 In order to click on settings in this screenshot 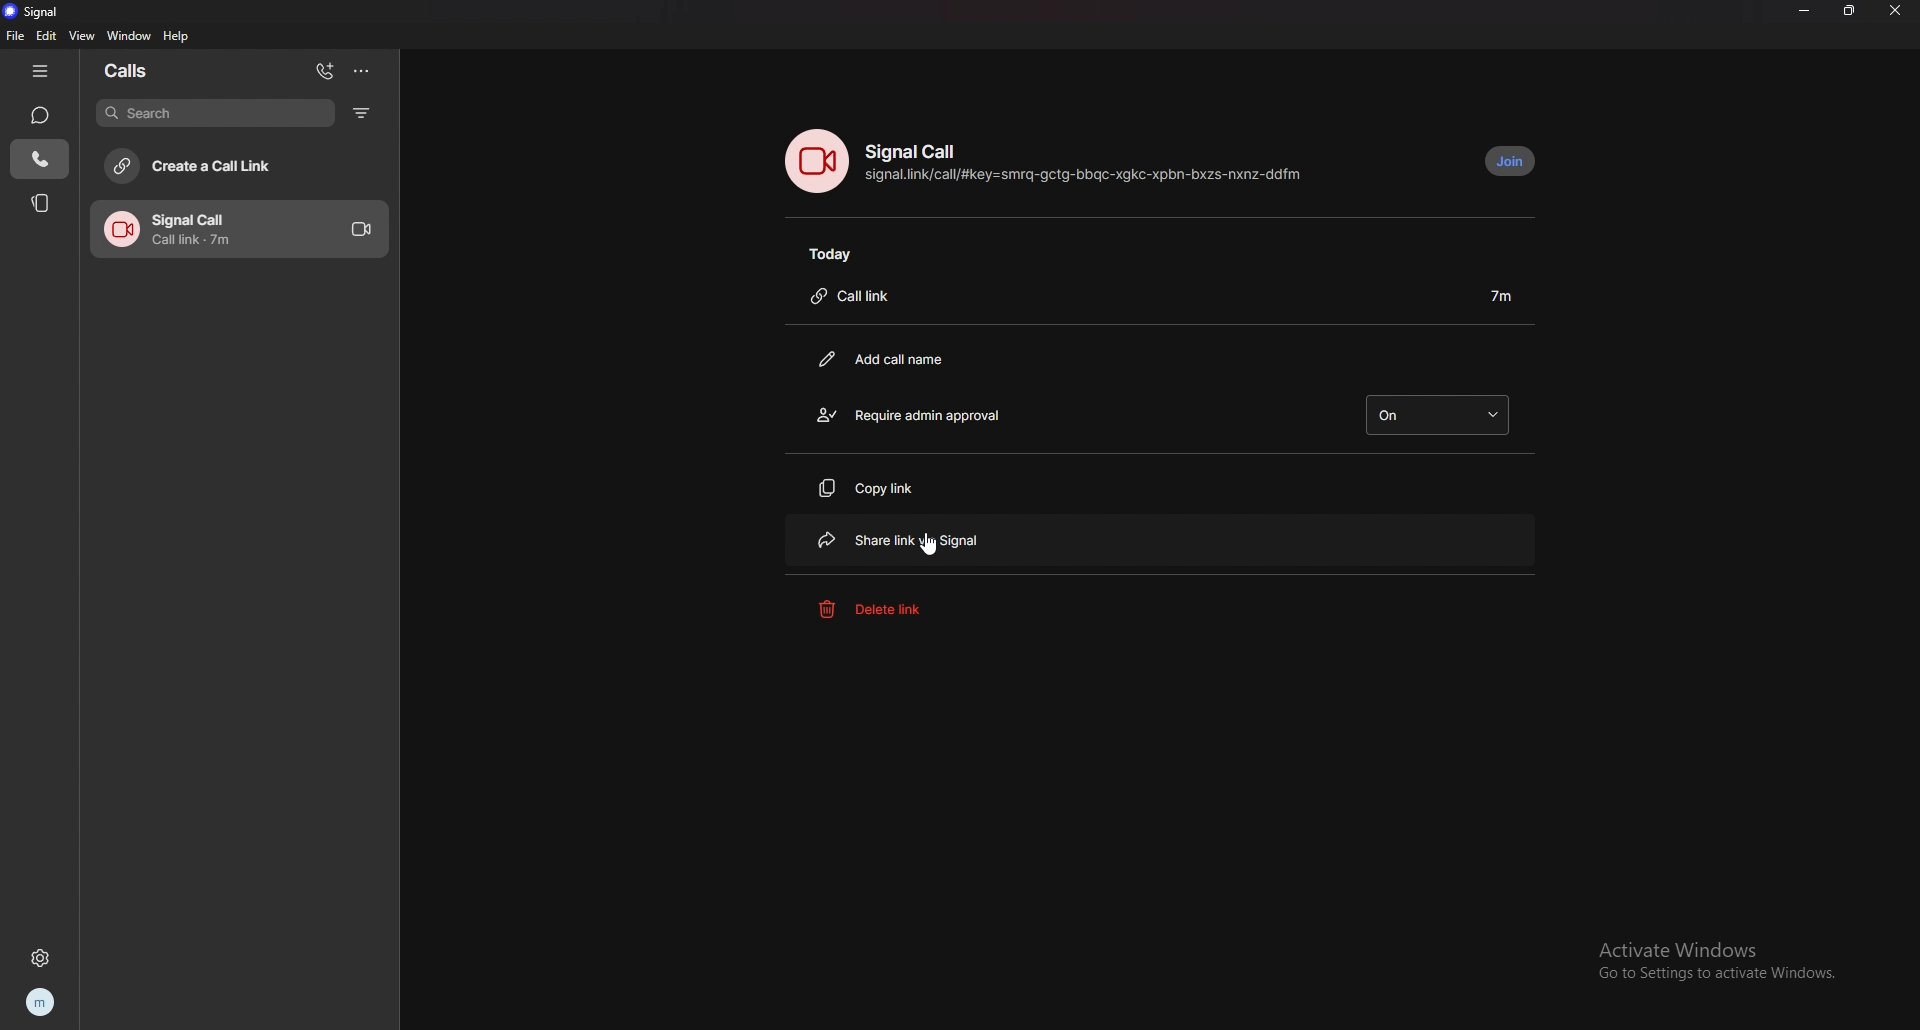, I will do `click(39, 957)`.